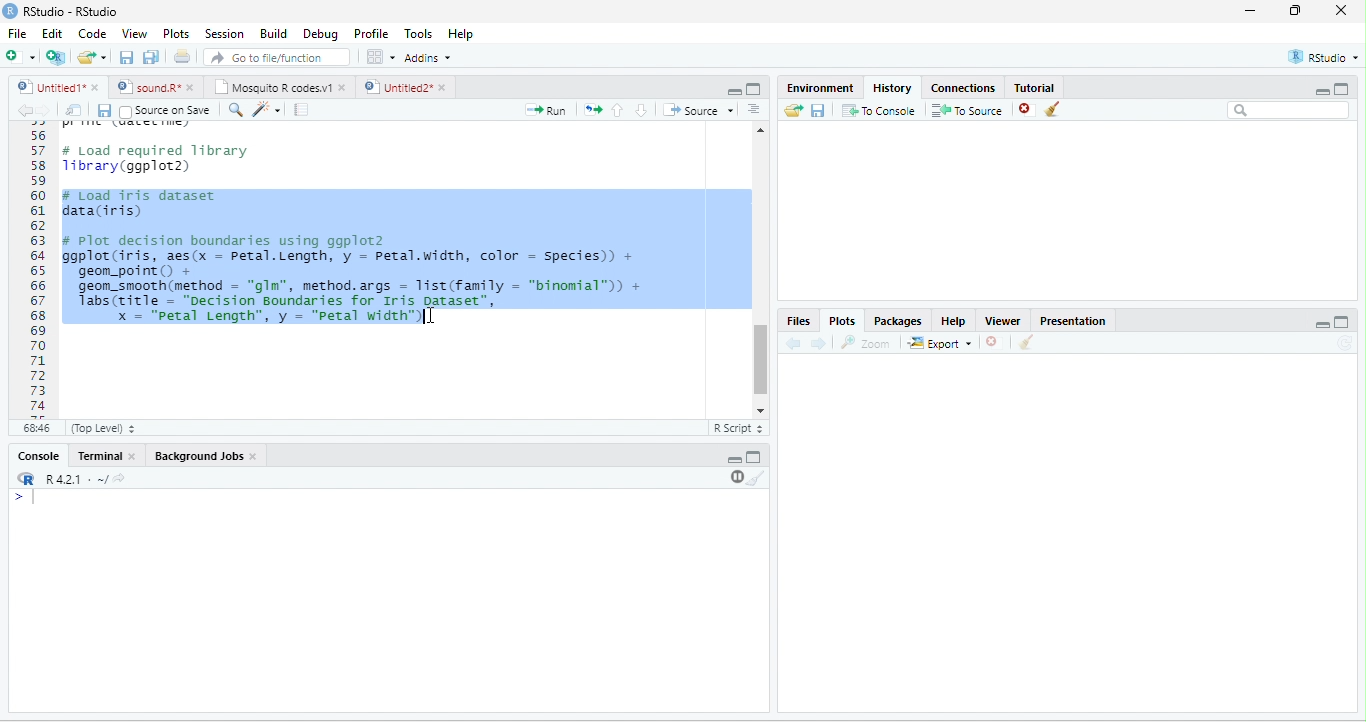  I want to click on R Script, so click(737, 428).